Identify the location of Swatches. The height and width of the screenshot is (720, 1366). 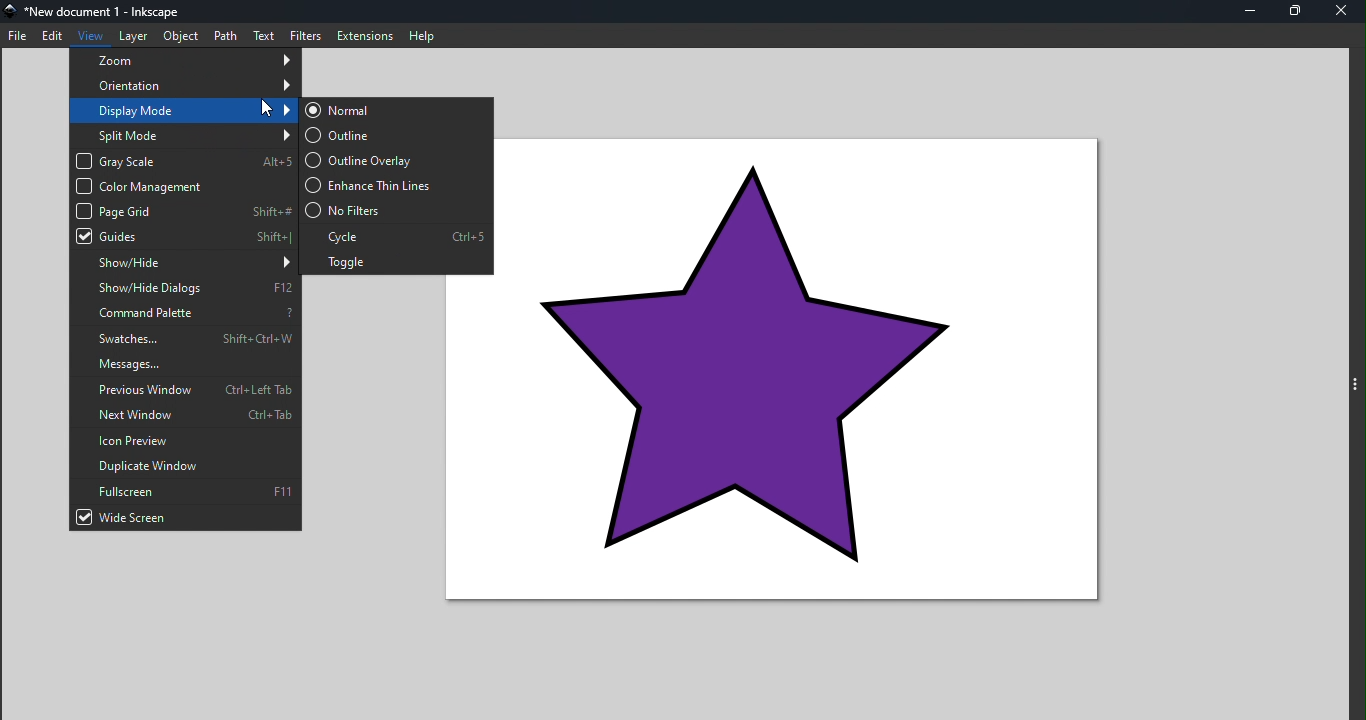
(184, 340).